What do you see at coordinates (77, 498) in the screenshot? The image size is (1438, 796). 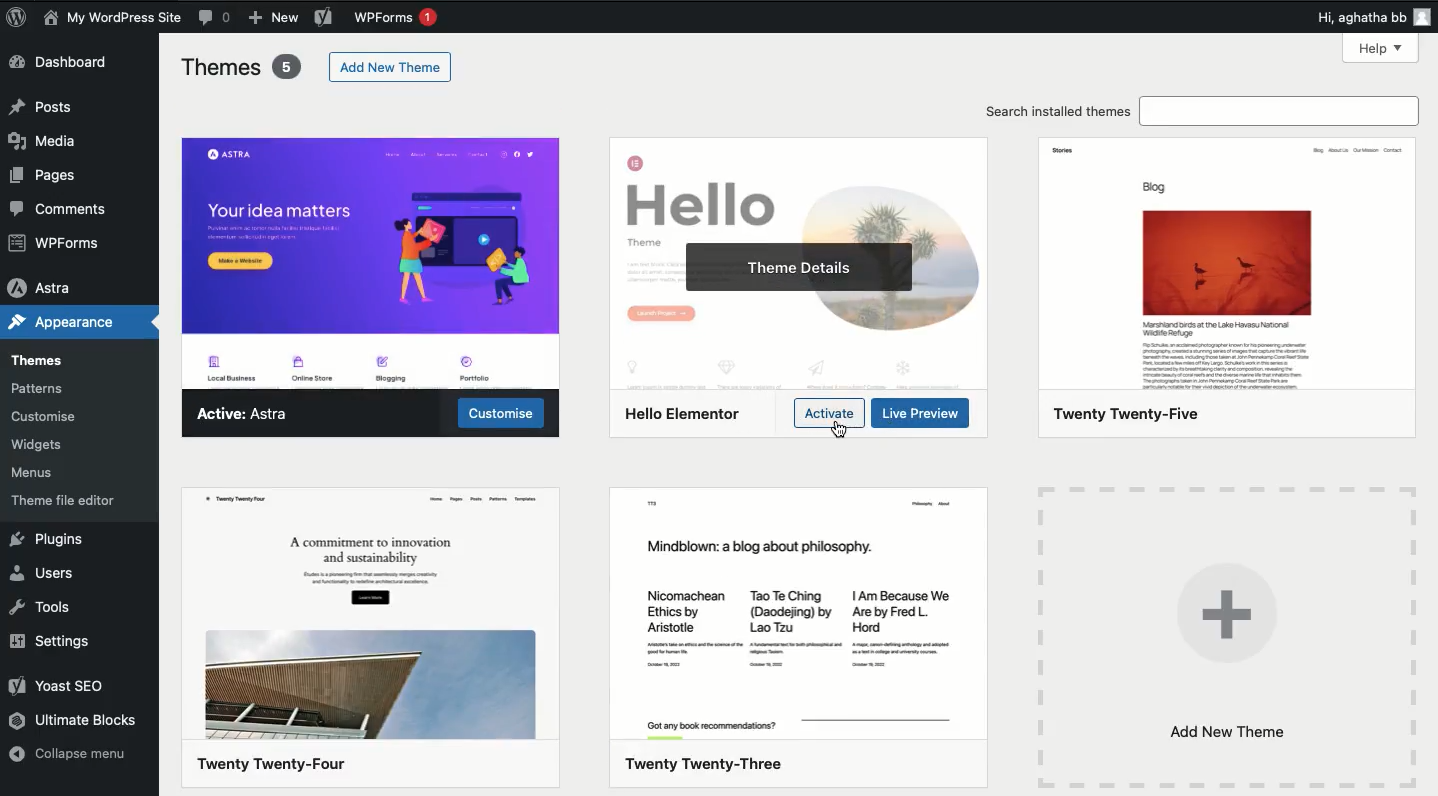 I see `Theme file editor` at bounding box center [77, 498].